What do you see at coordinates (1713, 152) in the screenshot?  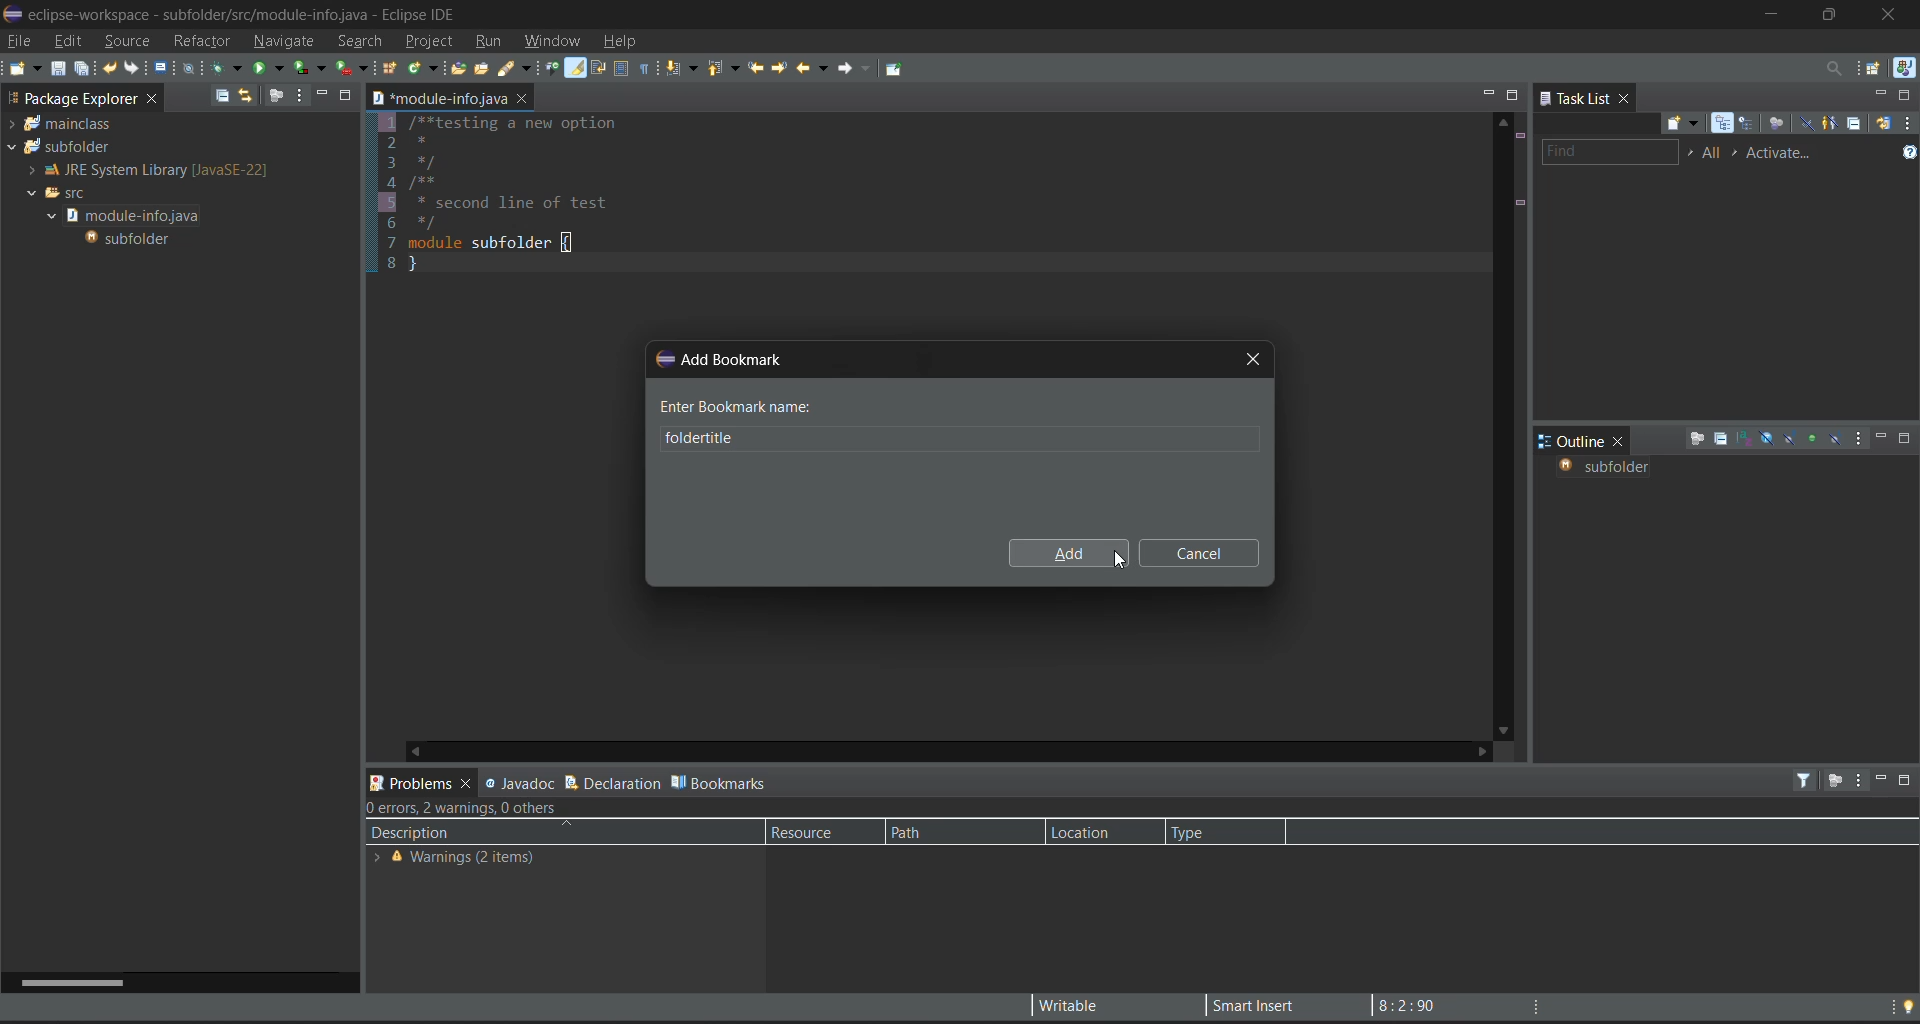 I see `all` at bounding box center [1713, 152].